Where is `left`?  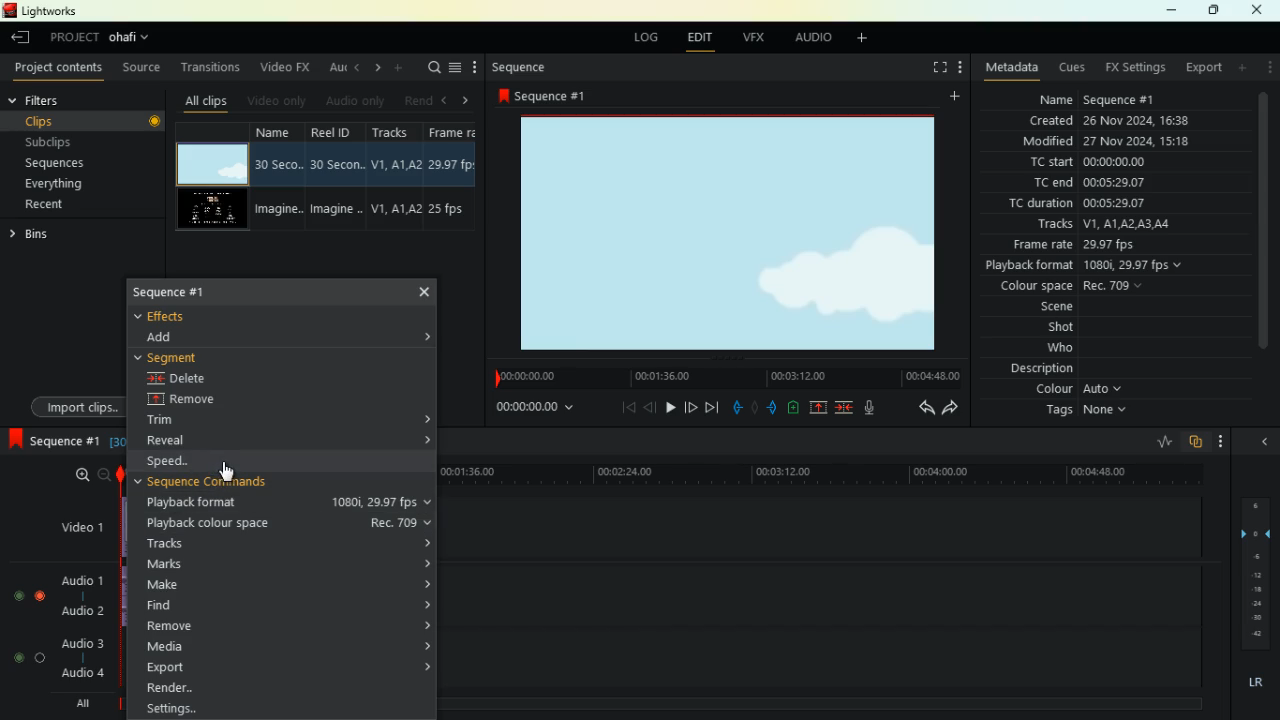
left is located at coordinates (446, 100).